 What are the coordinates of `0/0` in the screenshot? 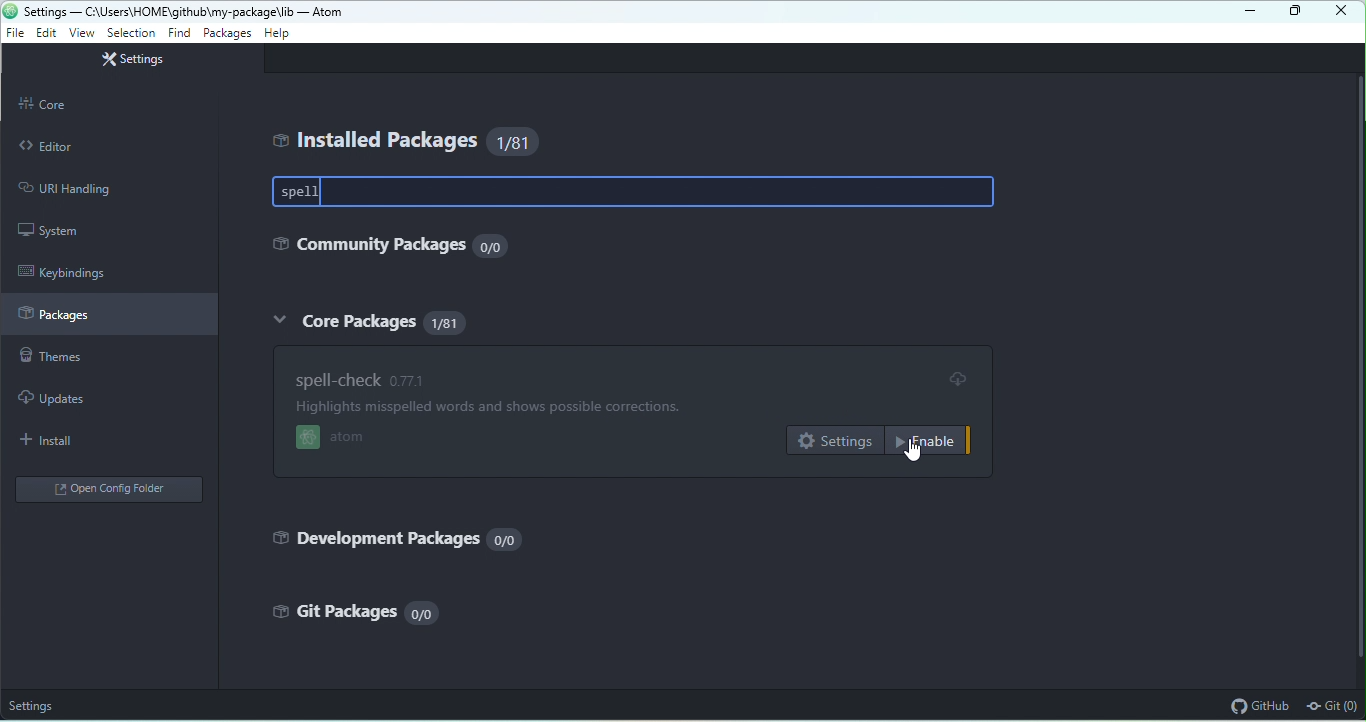 It's located at (429, 613).